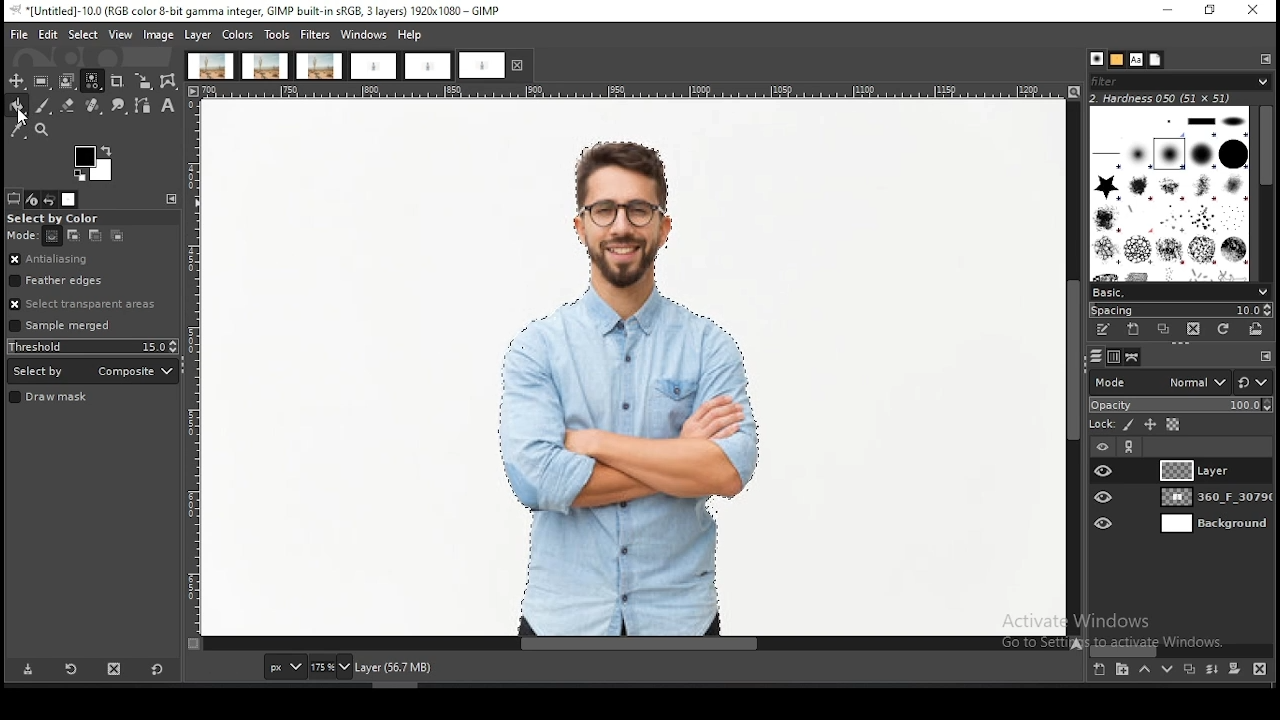 The height and width of the screenshot is (720, 1280). What do you see at coordinates (1212, 470) in the screenshot?
I see `layer` at bounding box center [1212, 470].